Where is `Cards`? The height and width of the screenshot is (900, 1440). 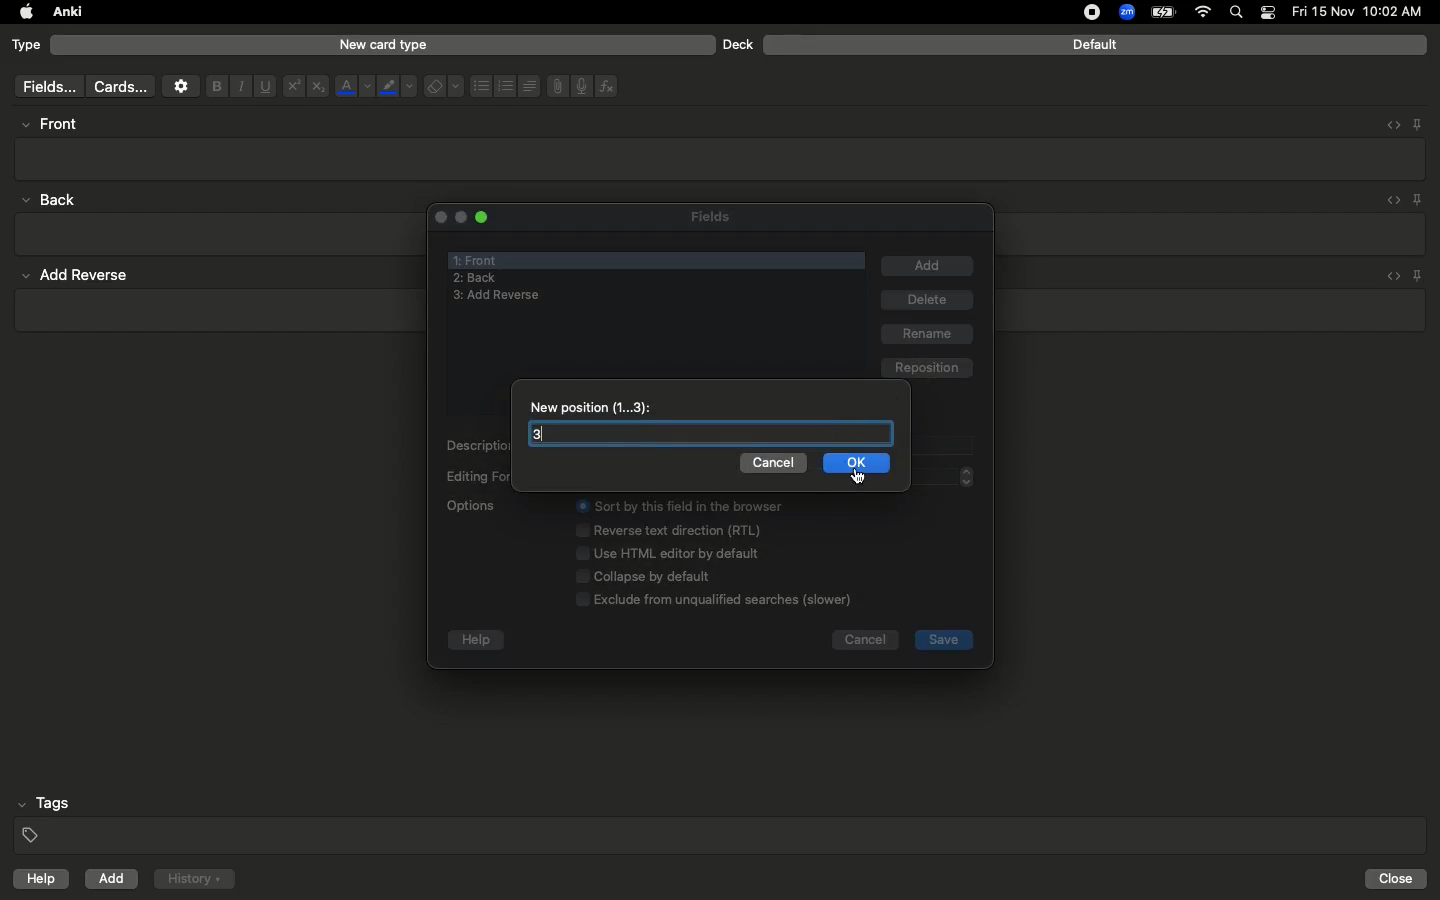 Cards is located at coordinates (120, 87).